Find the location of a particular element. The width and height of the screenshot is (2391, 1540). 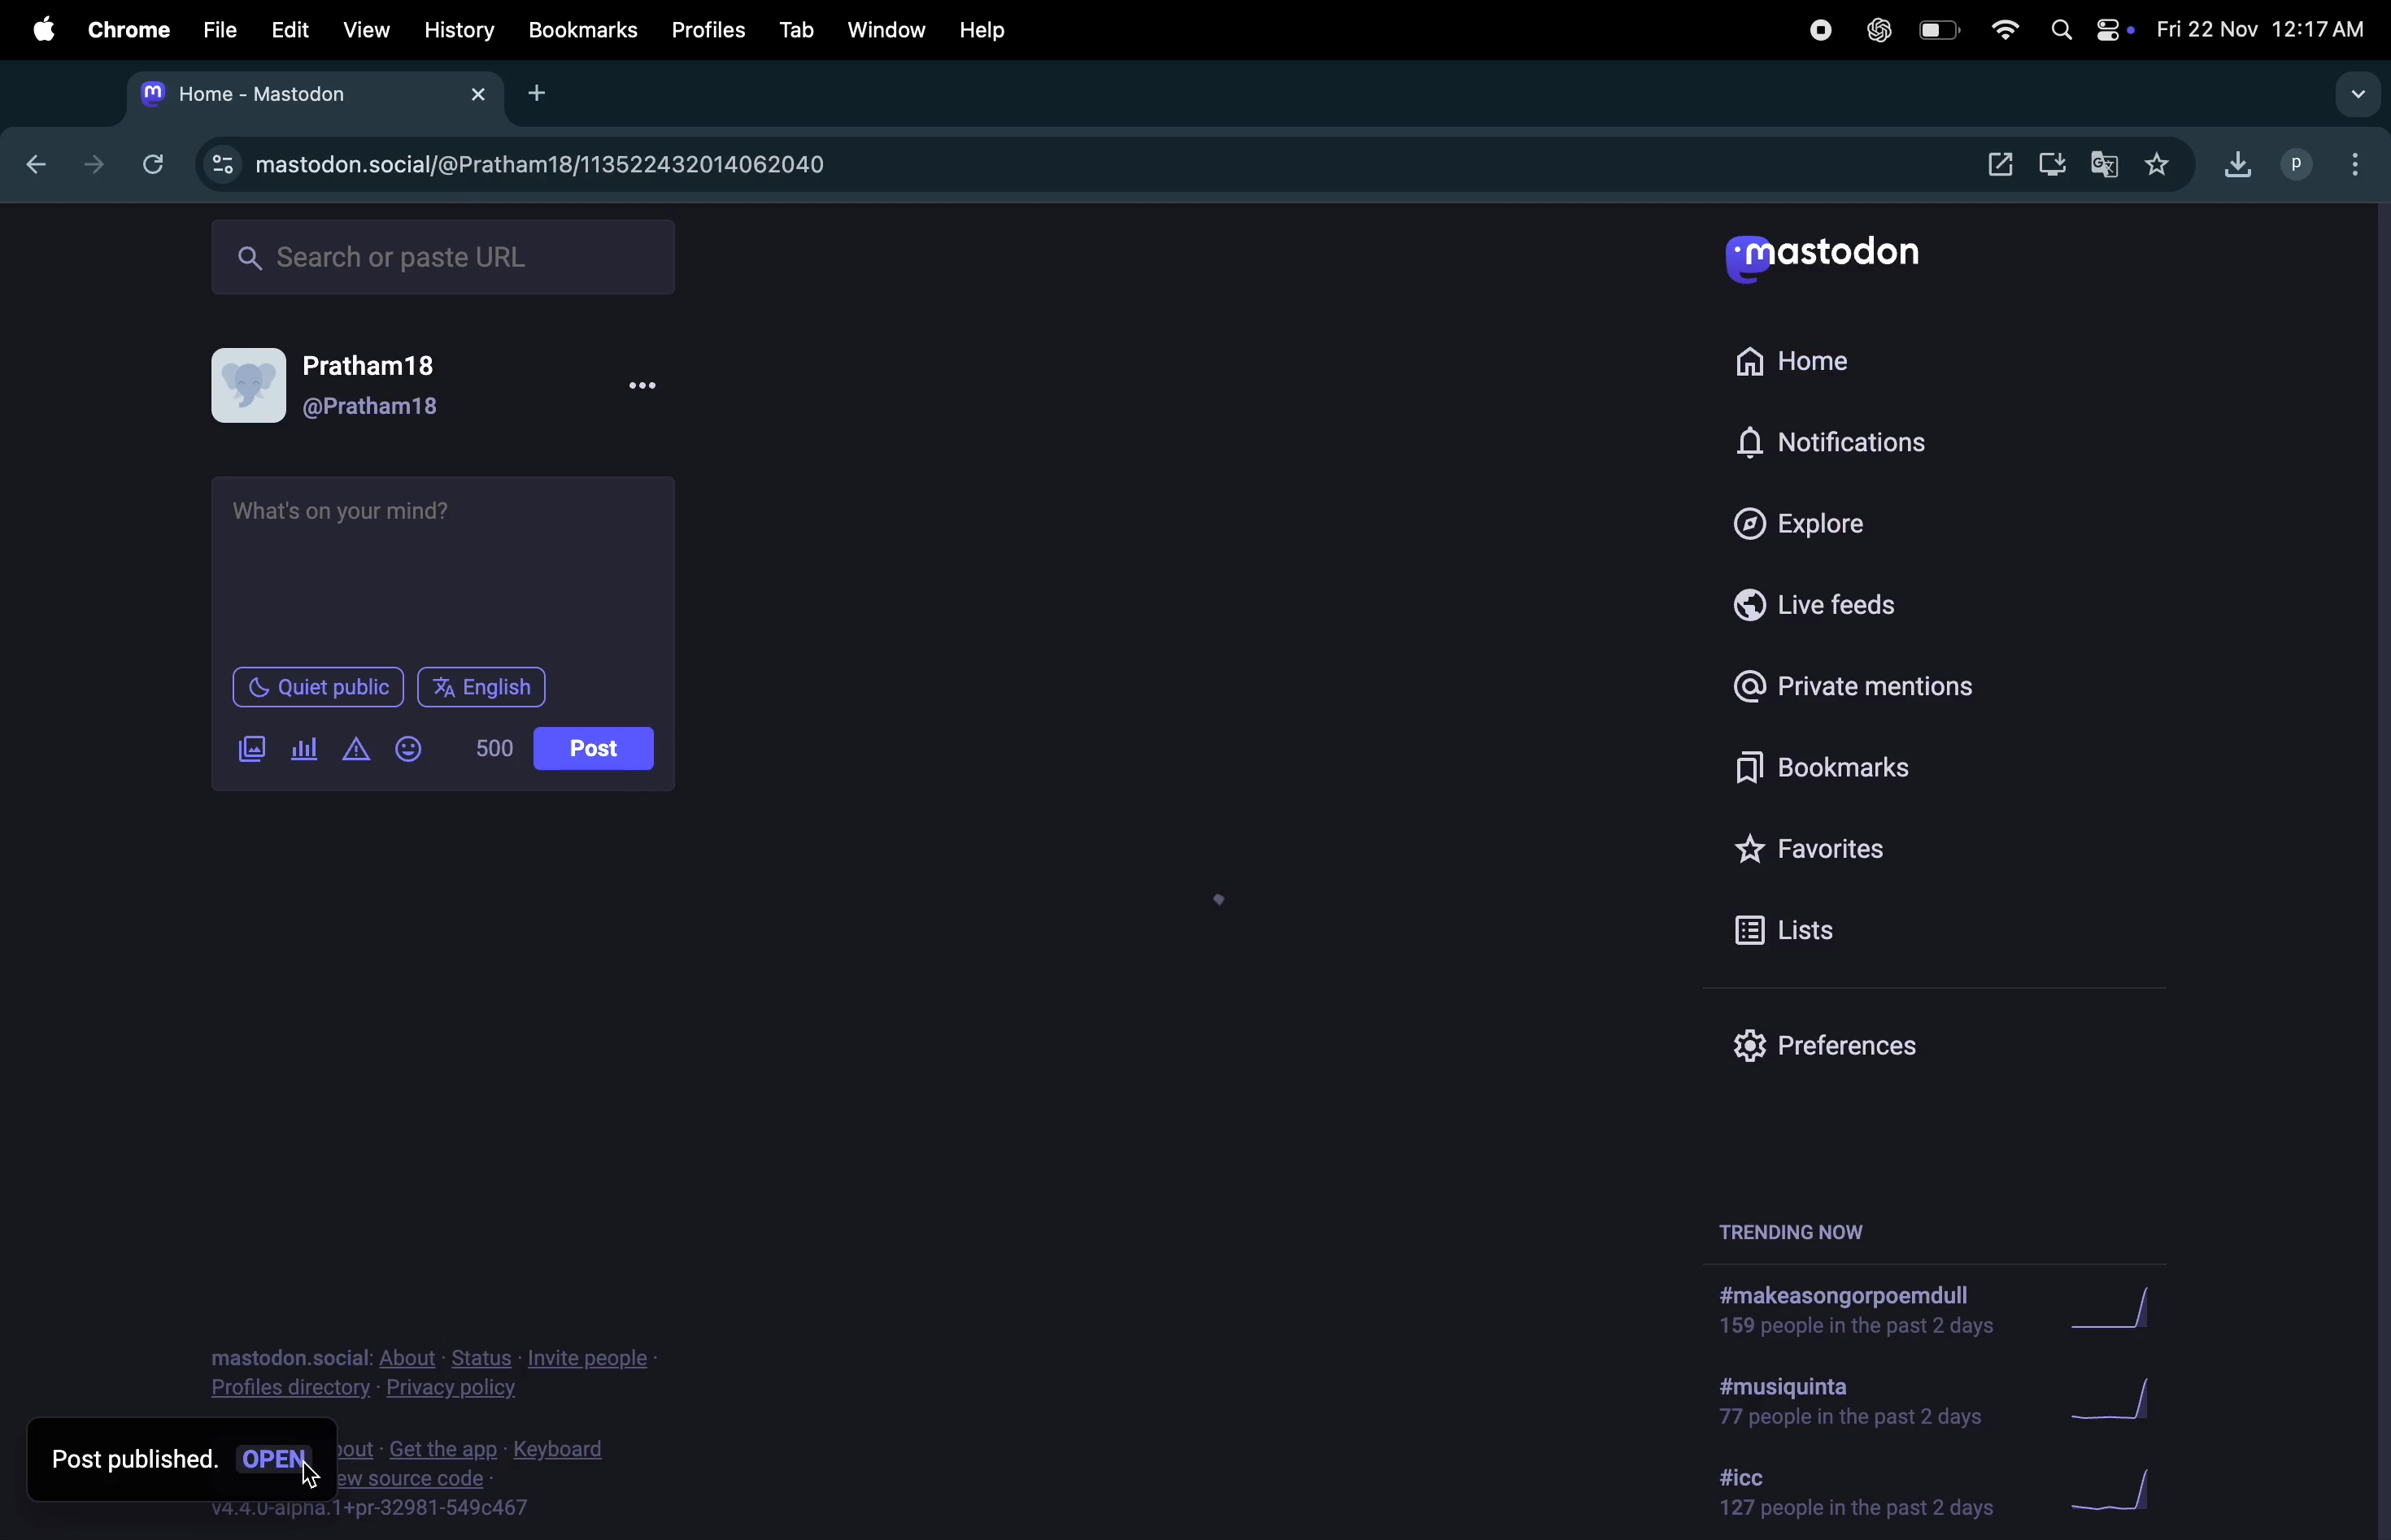

battery is located at coordinates (1937, 31).